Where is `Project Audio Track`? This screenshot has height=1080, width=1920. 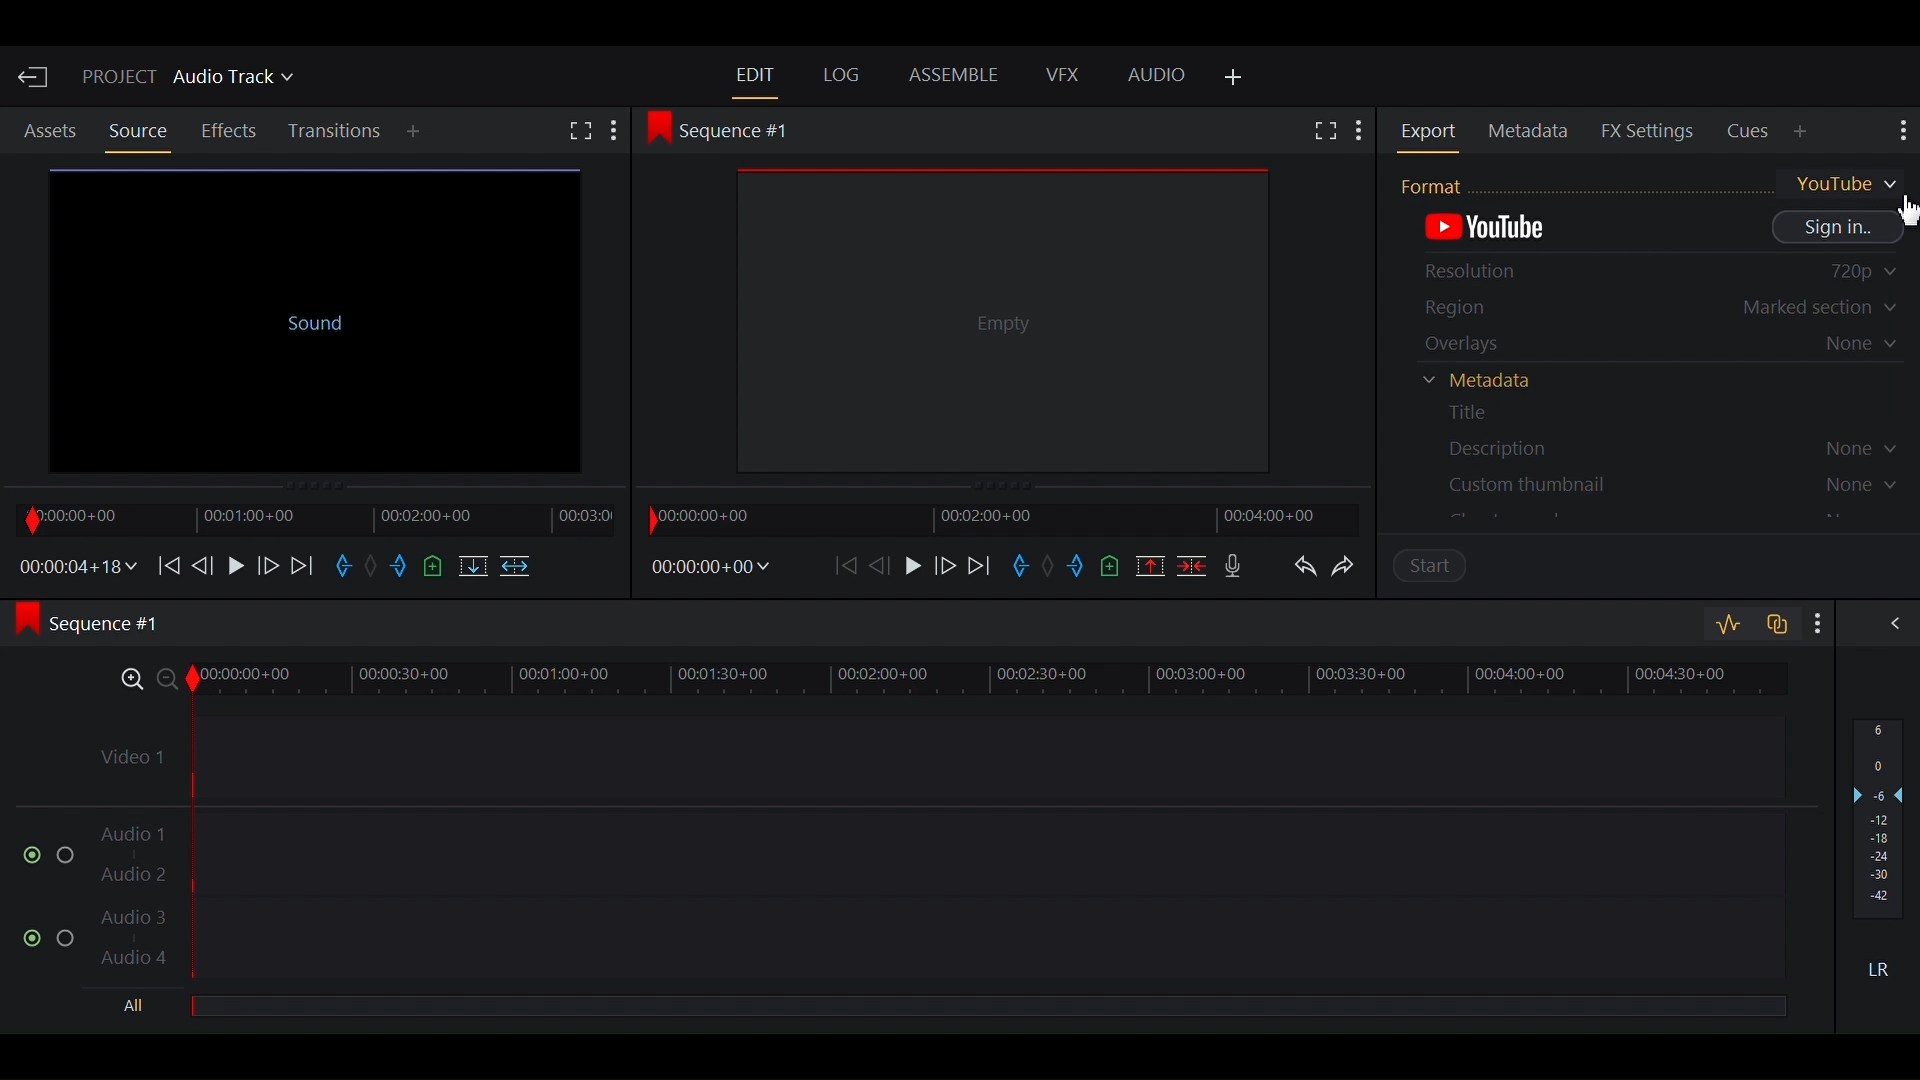
Project Audio Track is located at coordinates (190, 80).